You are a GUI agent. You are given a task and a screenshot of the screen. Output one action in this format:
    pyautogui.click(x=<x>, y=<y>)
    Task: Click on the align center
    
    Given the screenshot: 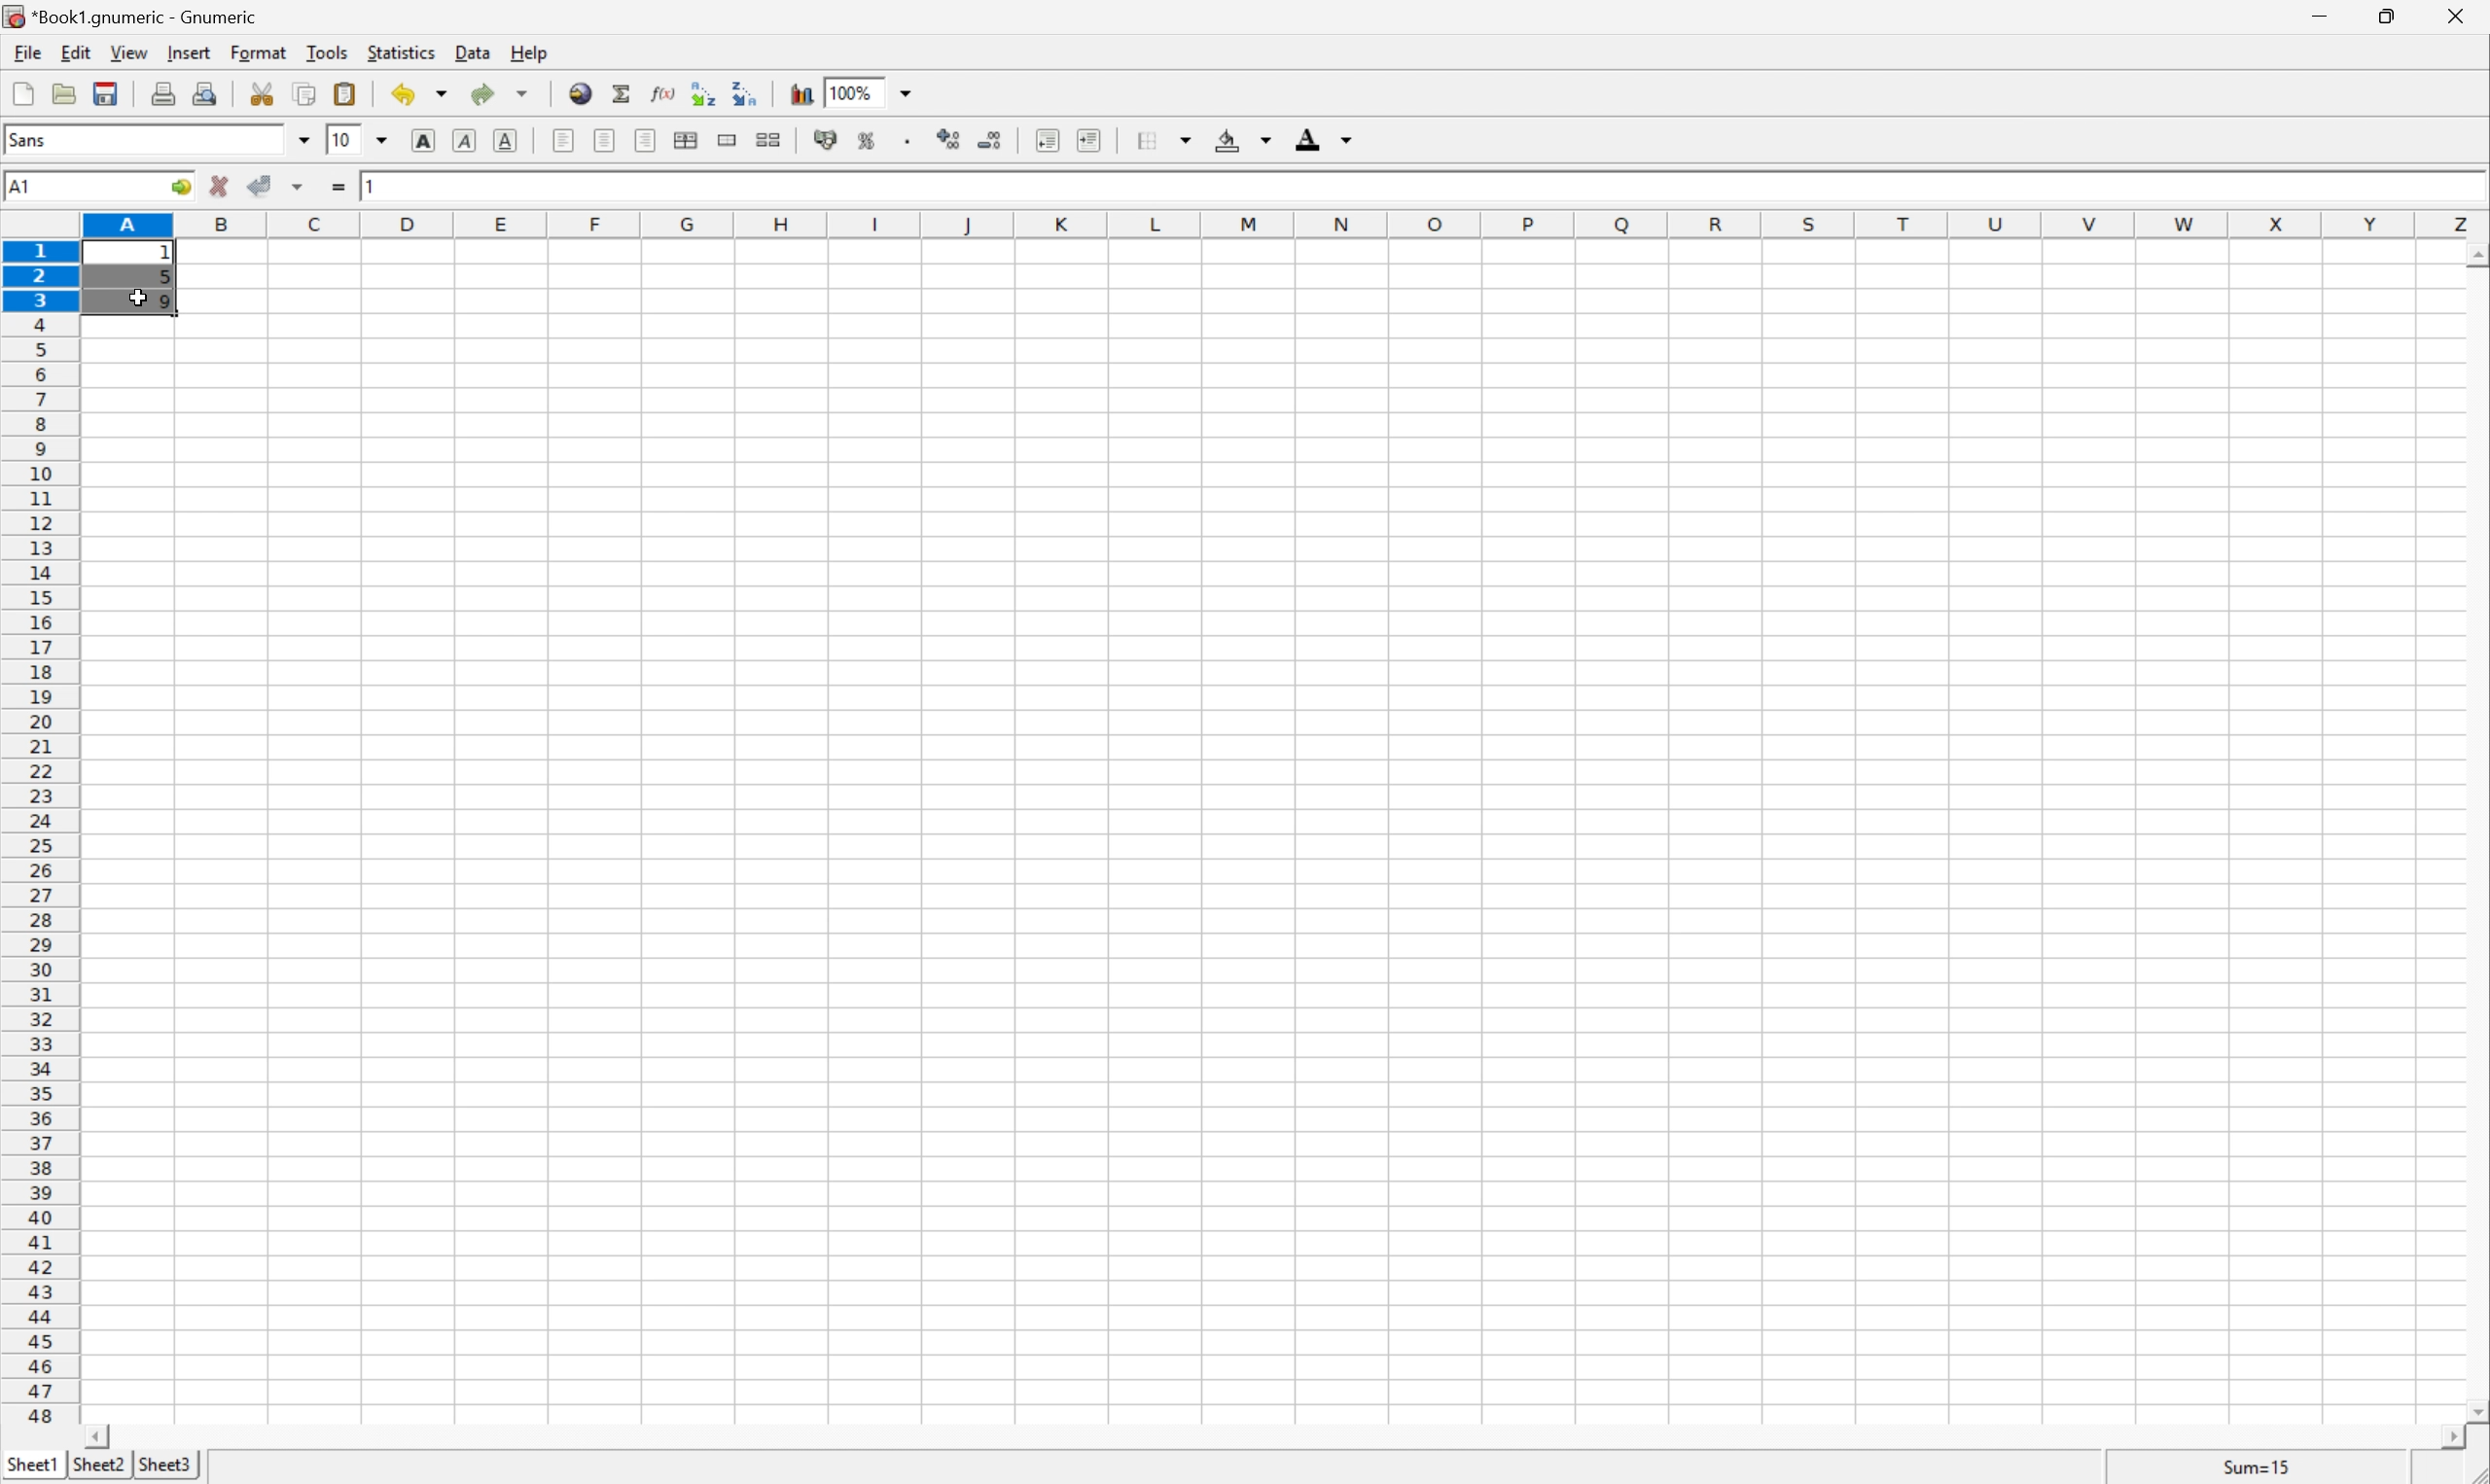 What is the action you would take?
    pyautogui.click(x=606, y=139)
    